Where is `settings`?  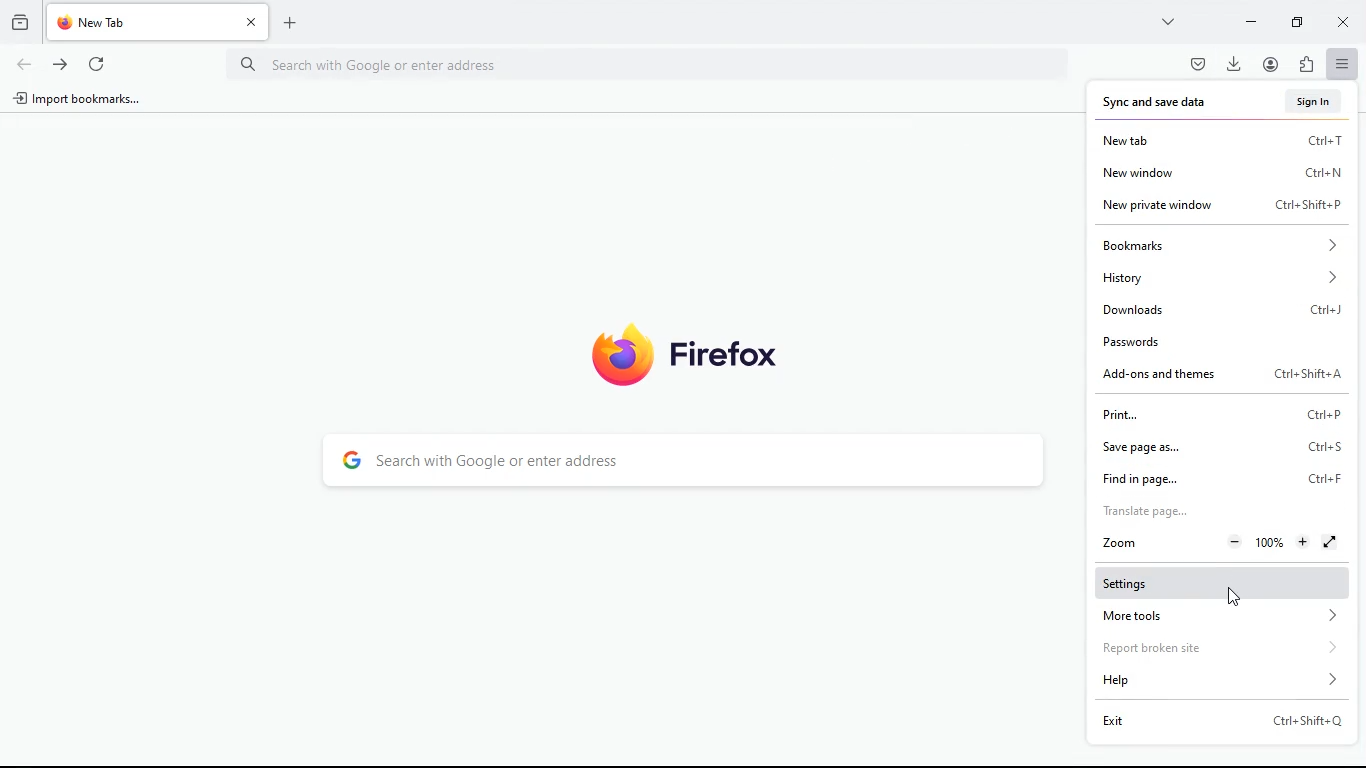
settings is located at coordinates (1216, 584).